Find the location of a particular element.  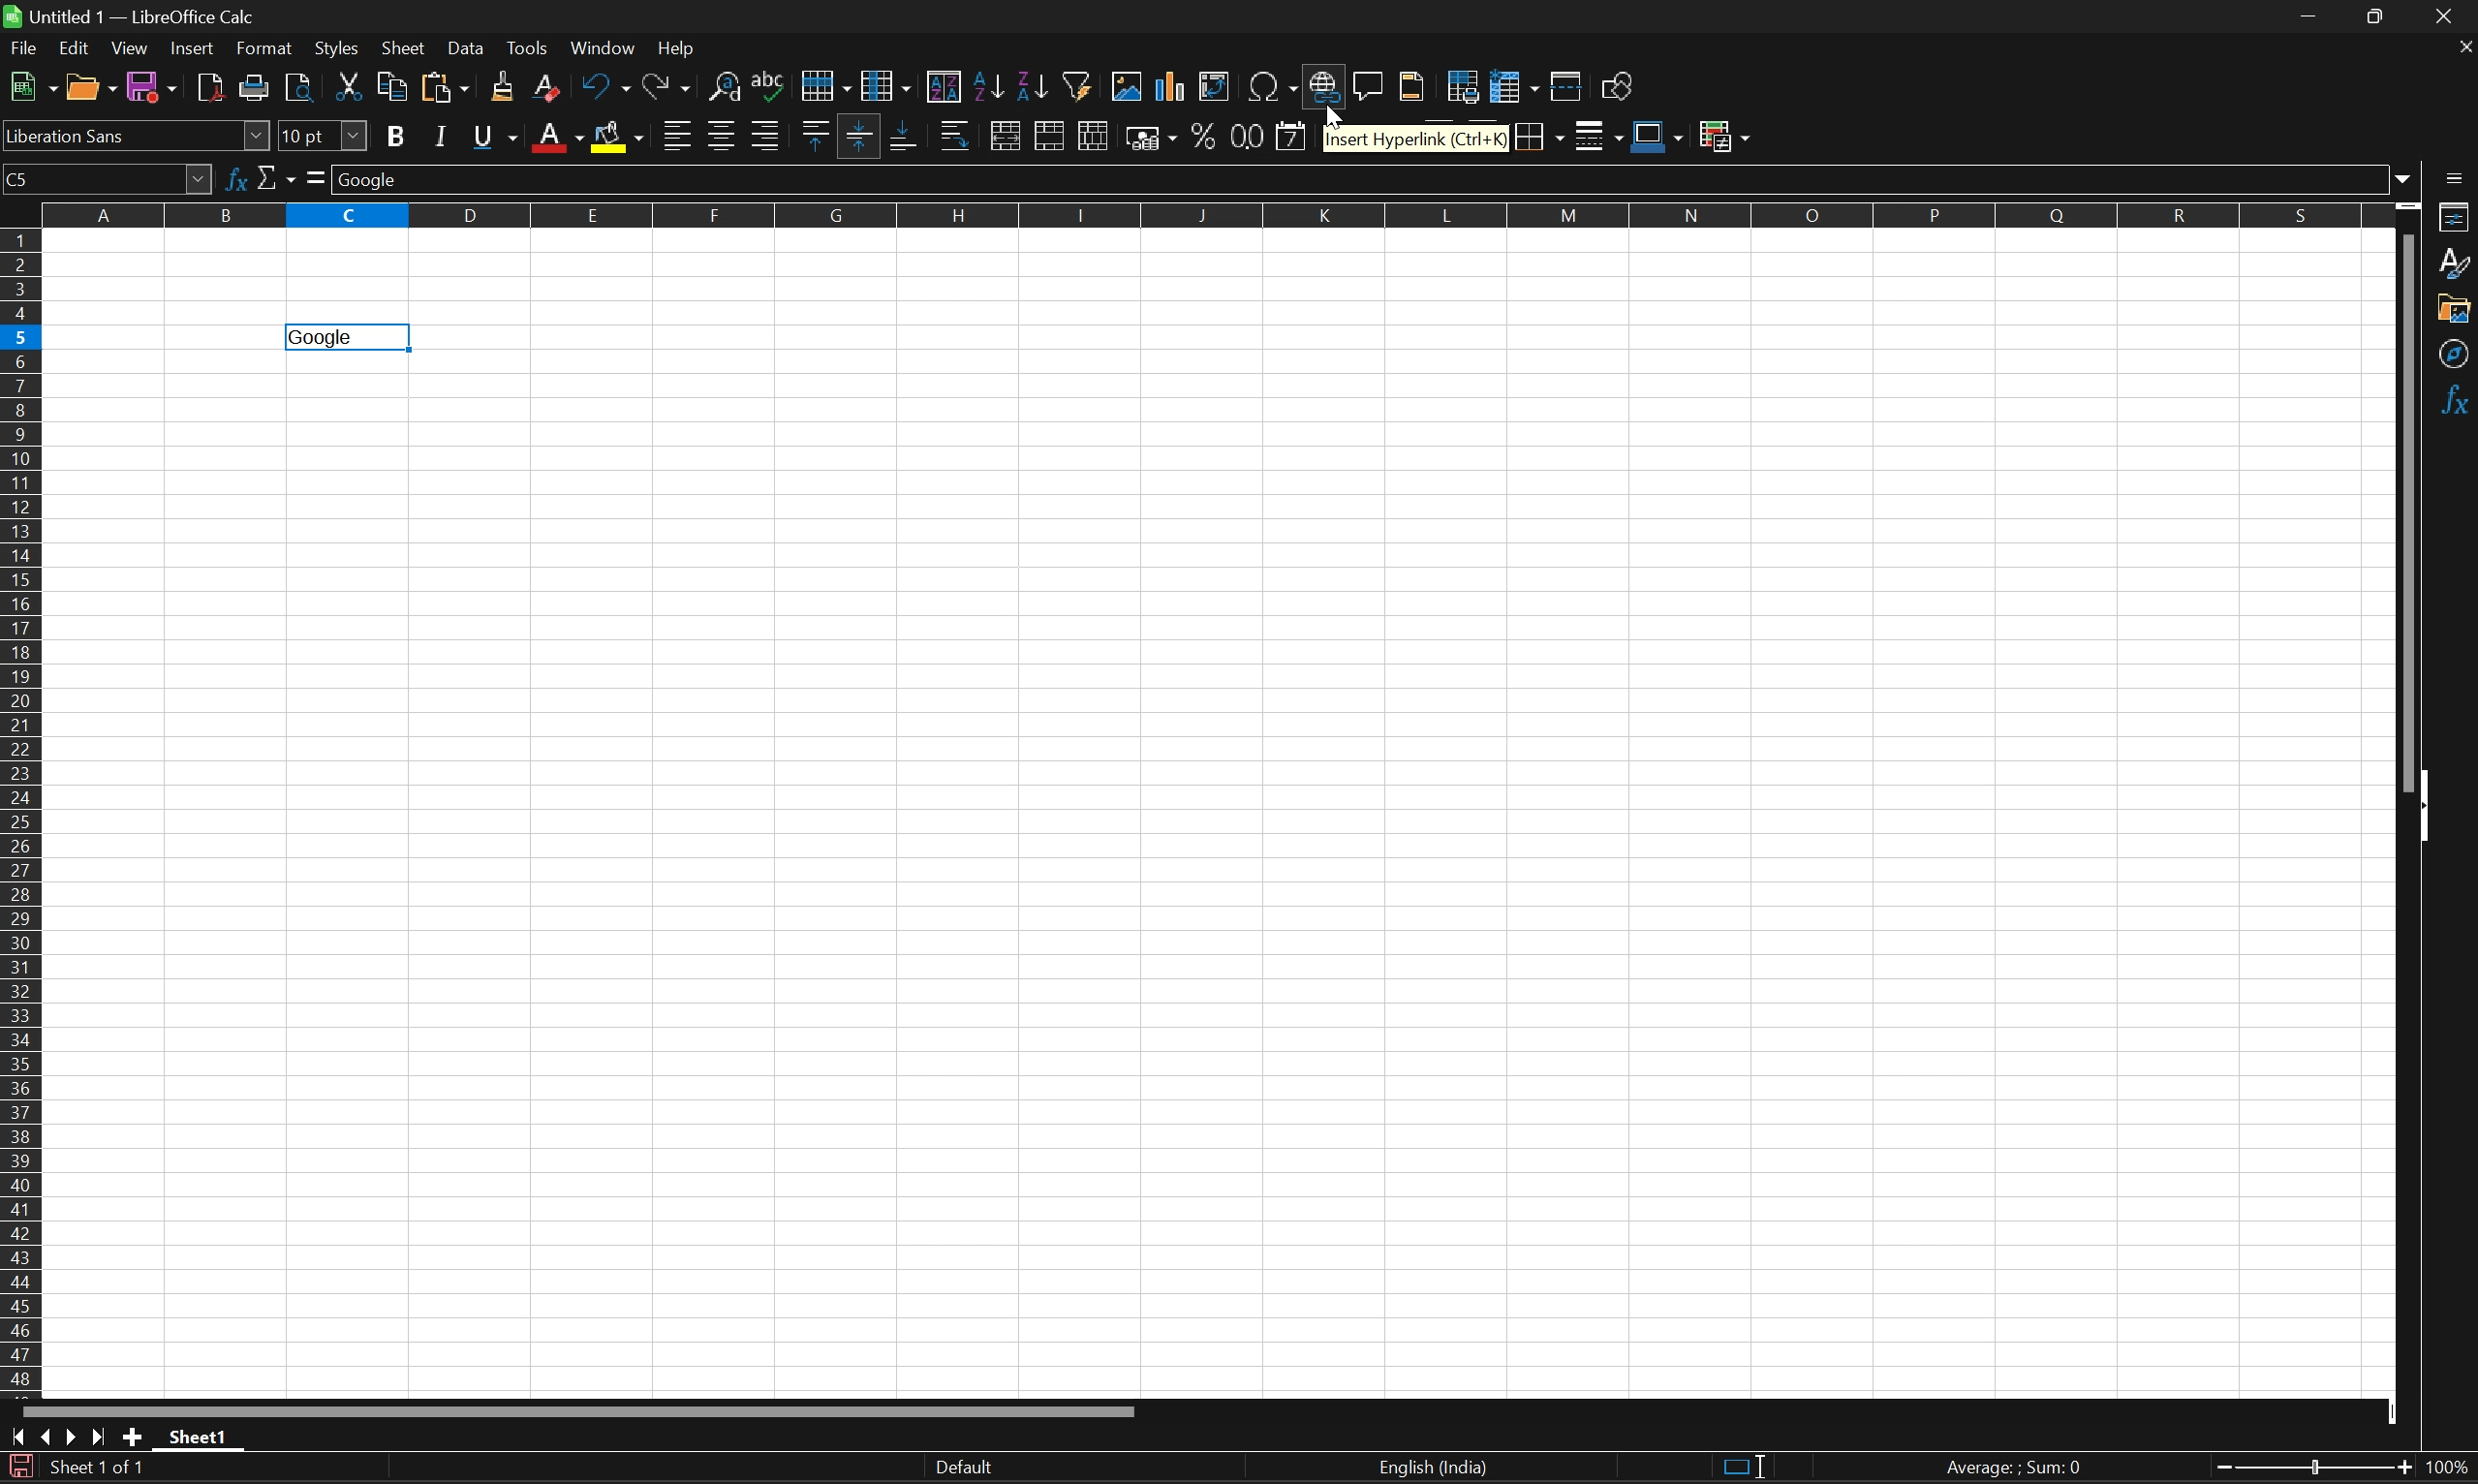

Input line is located at coordinates (1360, 178).